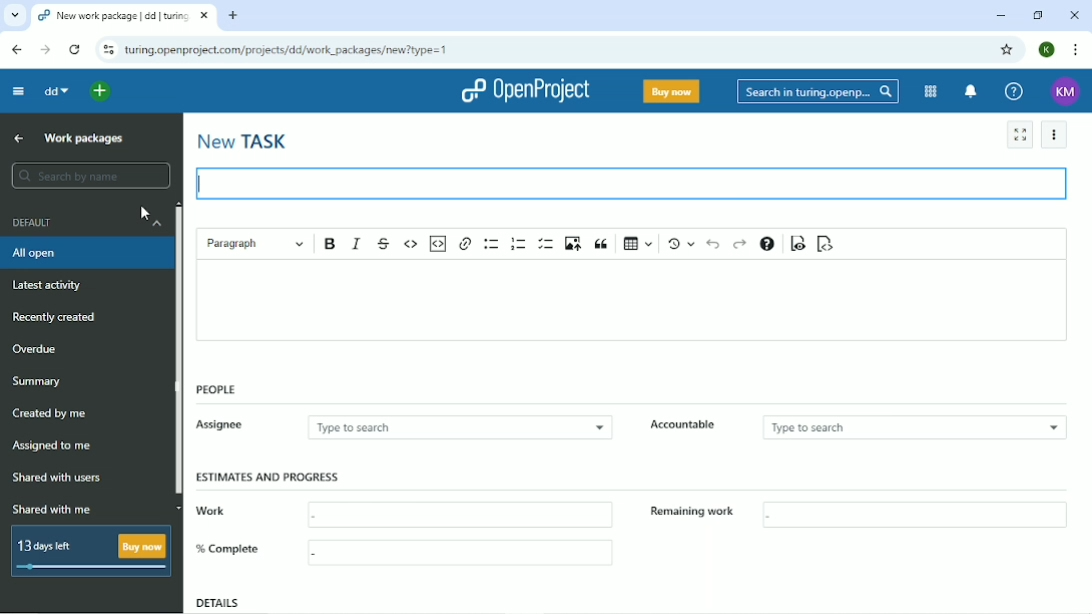 Image resolution: width=1092 pixels, height=614 pixels. What do you see at coordinates (177, 360) in the screenshot?
I see `Vertical scrollbar` at bounding box center [177, 360].